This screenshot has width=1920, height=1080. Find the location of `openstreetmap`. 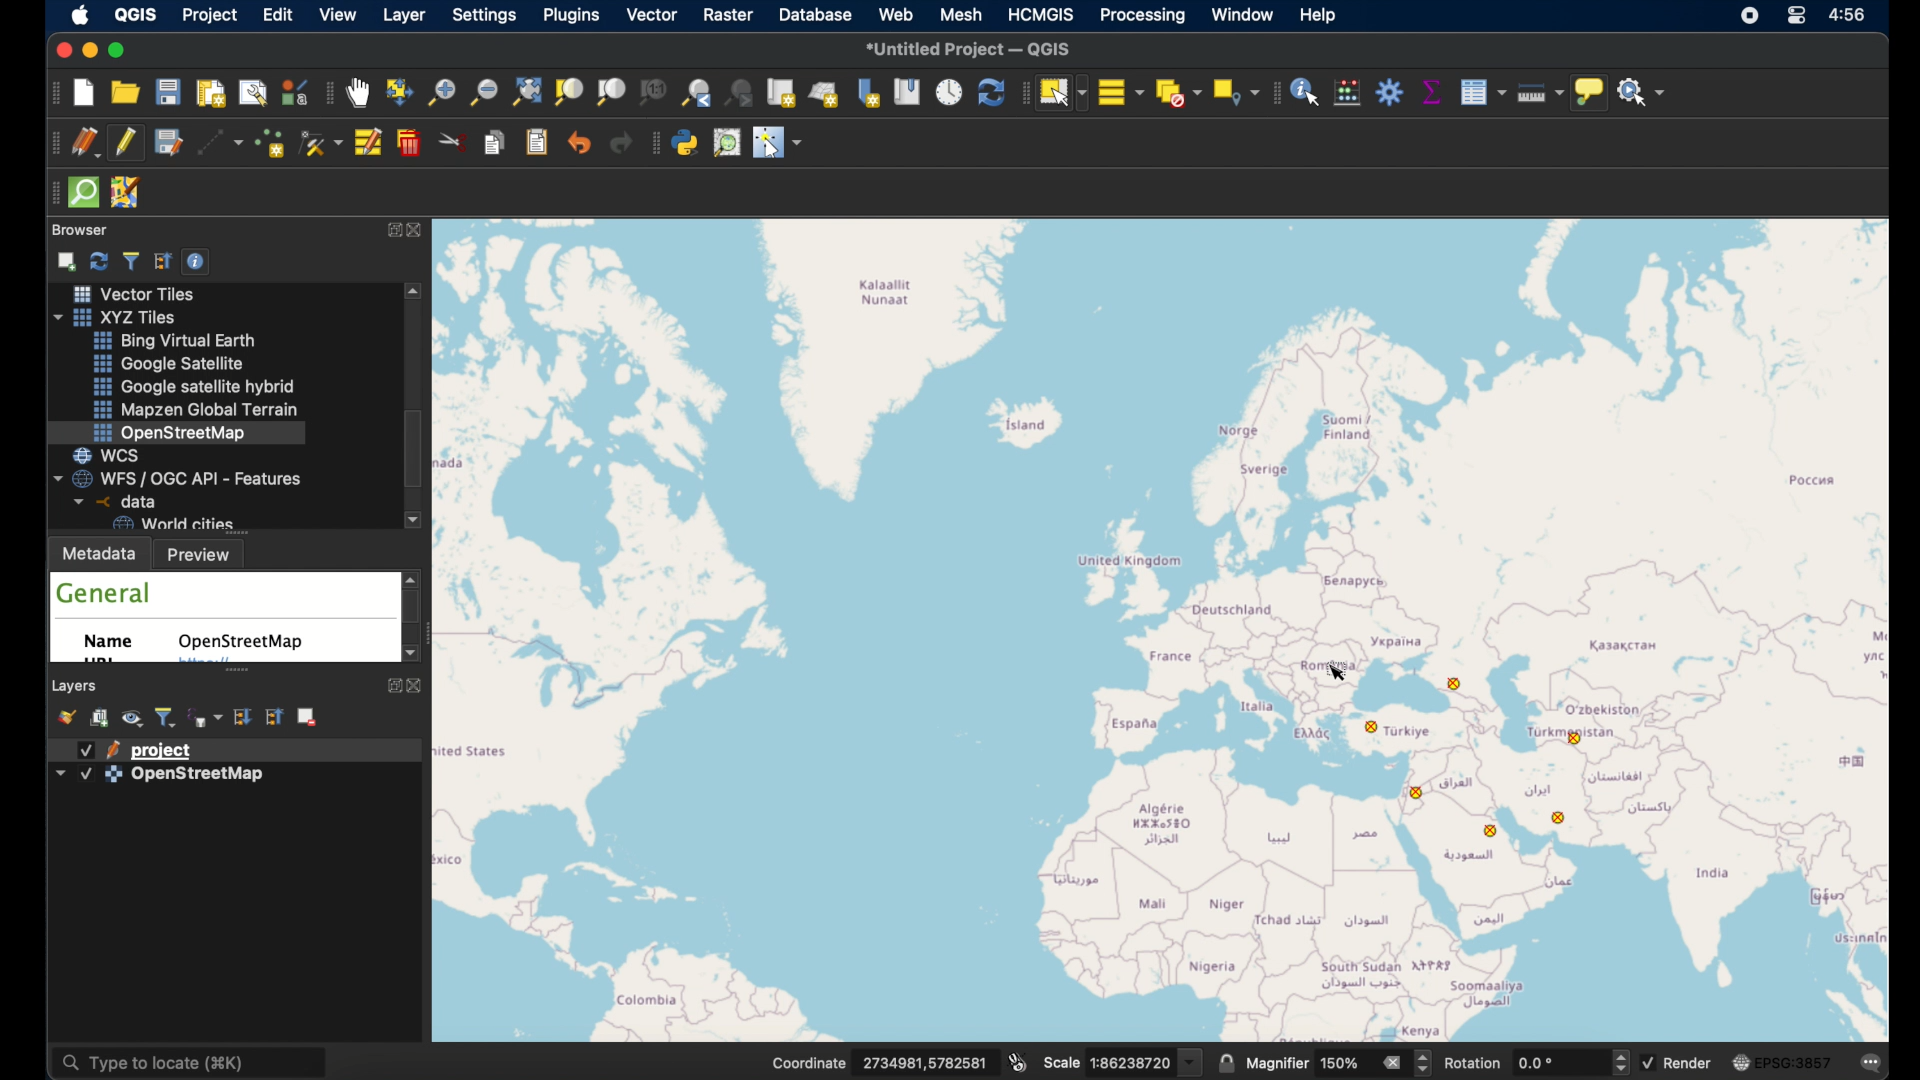

openstreetmap is located at coordinates (245, 642).